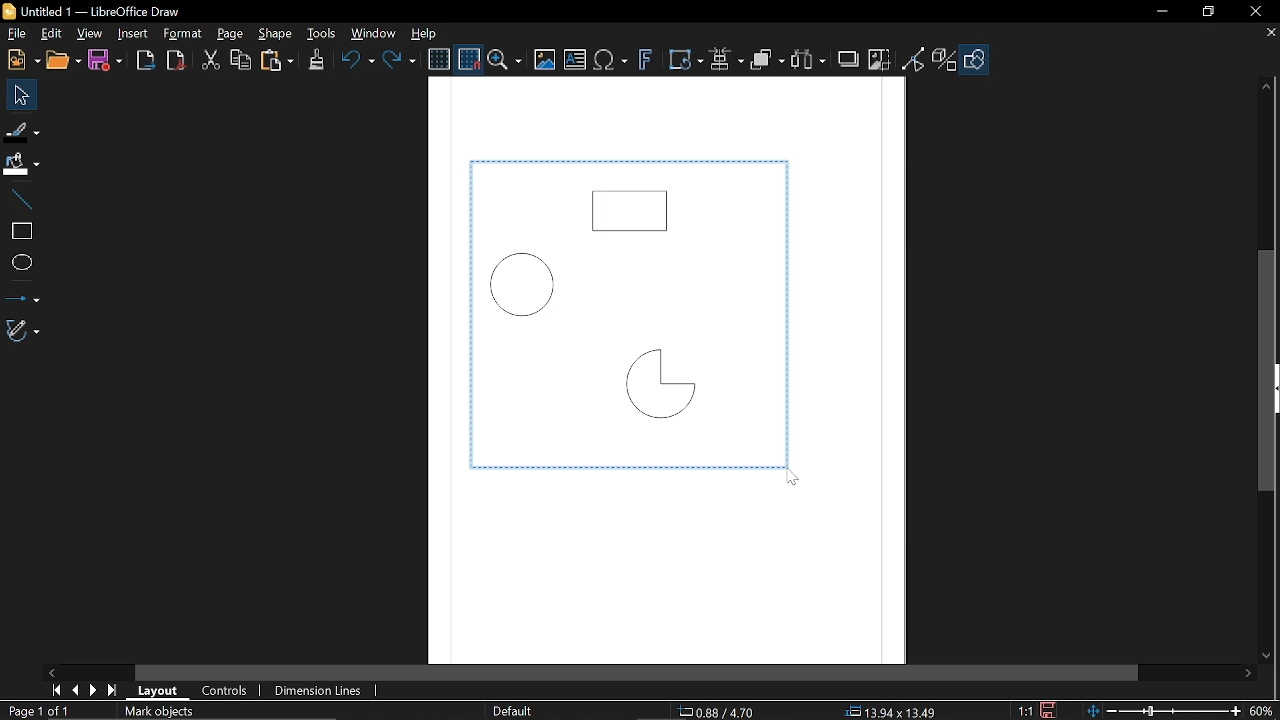 This screenshot has height=720, width=1280. What do you see at coordinates (787, 478) in the screenshot?
I see `Cursor` at bounding box center [787, 478].